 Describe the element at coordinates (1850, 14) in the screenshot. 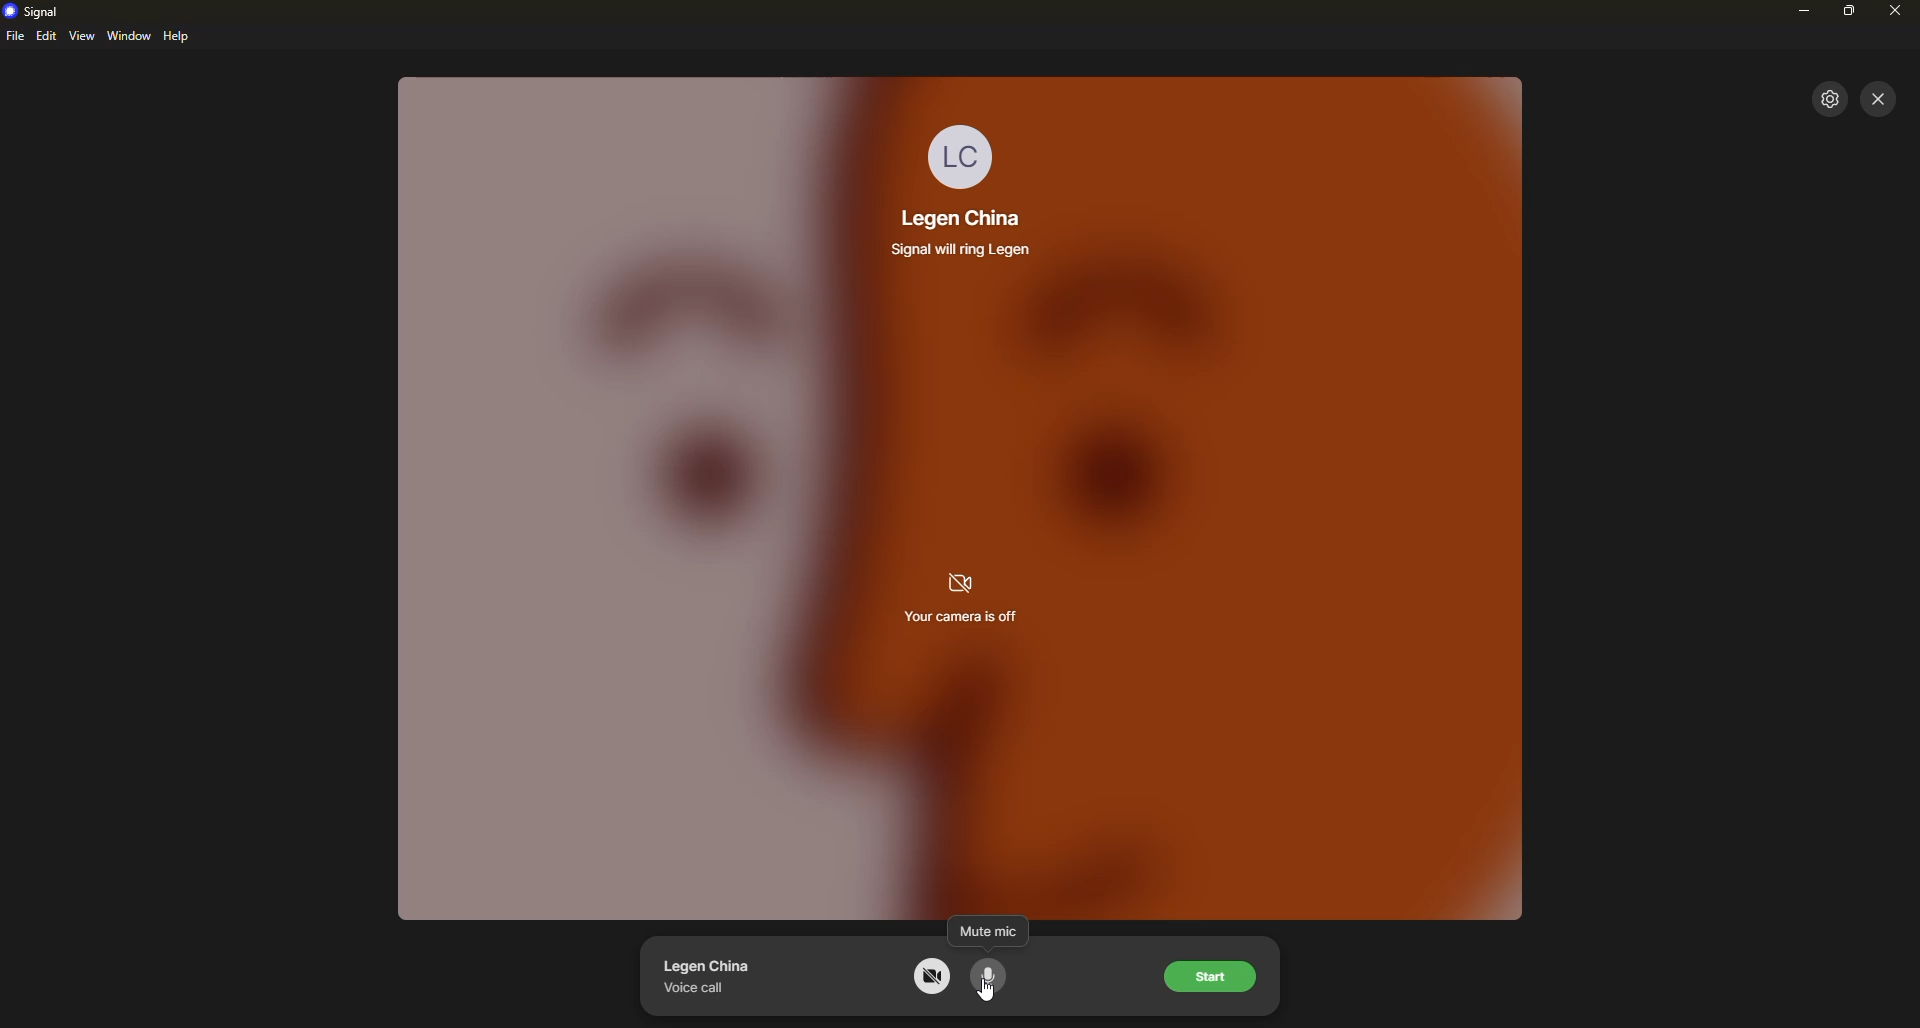

I see `maximize` at that location.